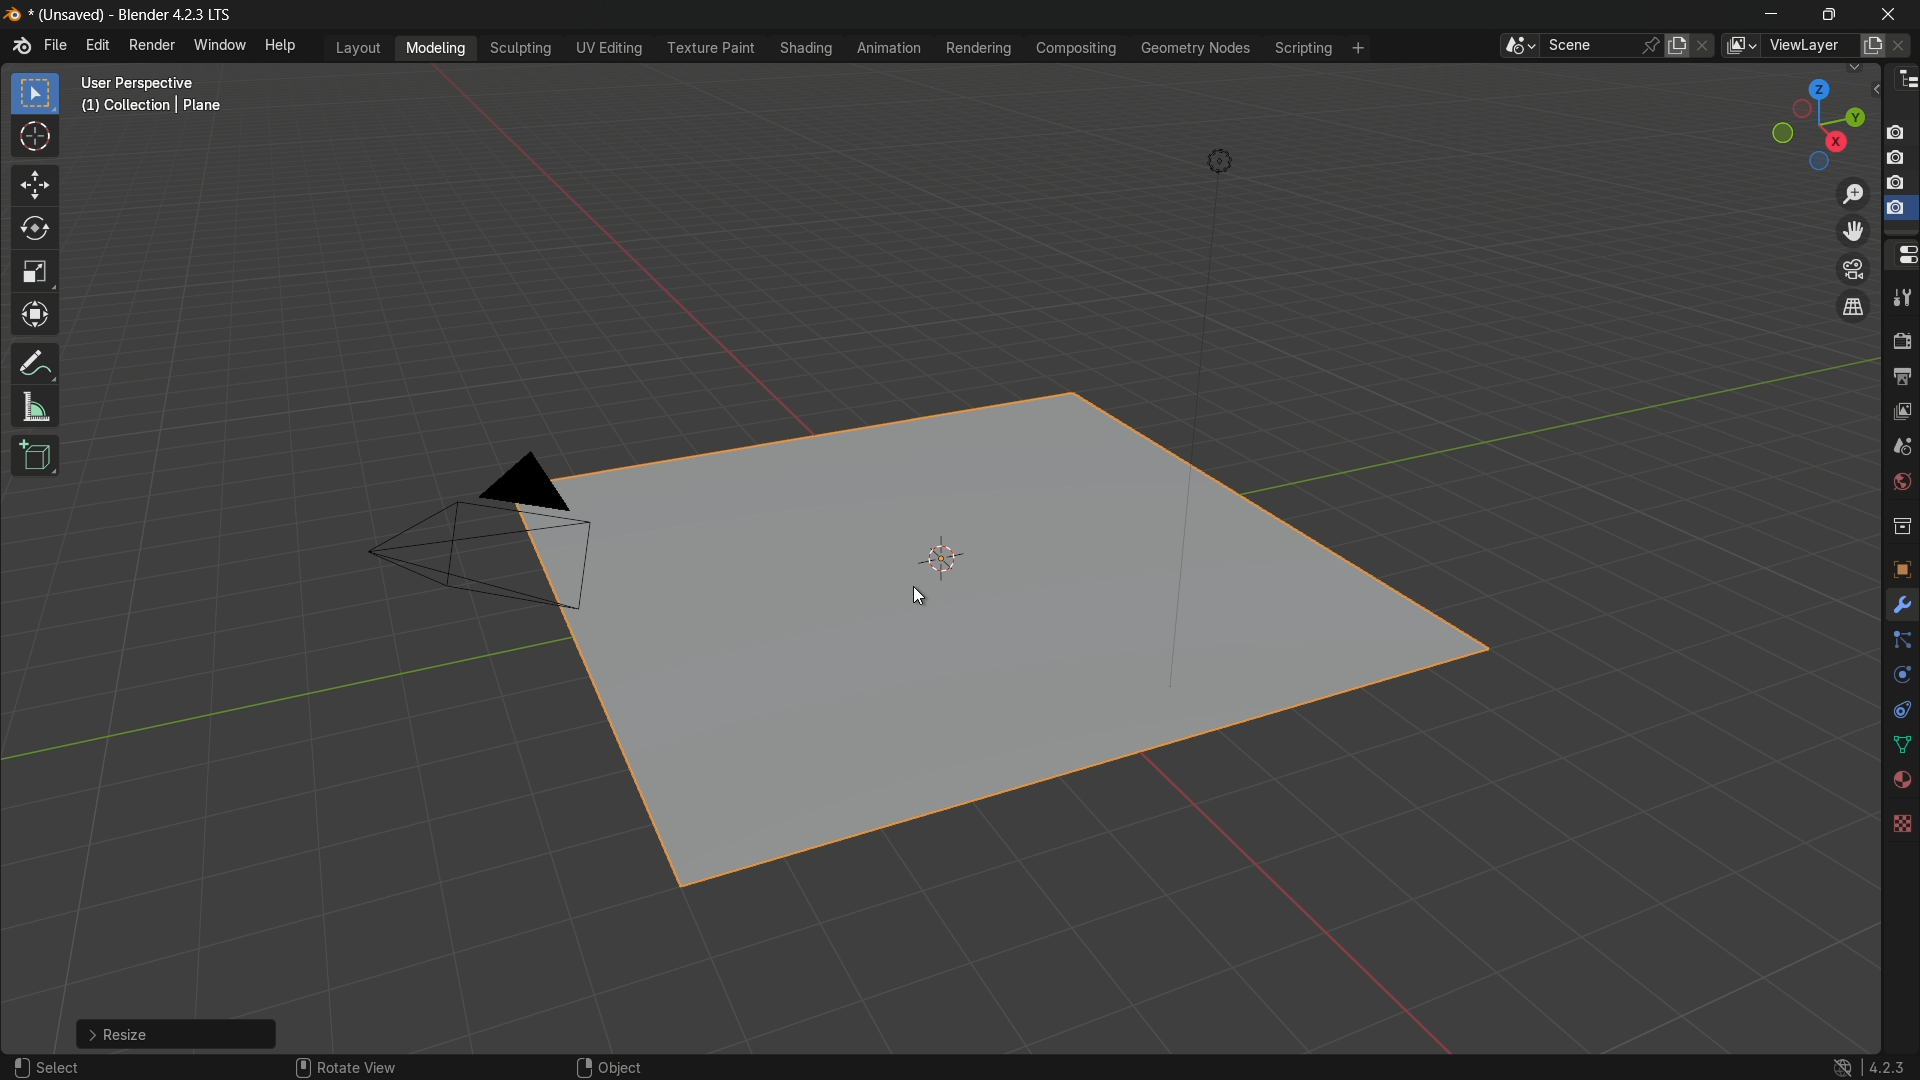 Image resolution: width=1920 pixels, height=1080 pixels. What do you see at coordinates (902, 607) in the screenshot?
I see `cursor` at bounding box center [902, 607].